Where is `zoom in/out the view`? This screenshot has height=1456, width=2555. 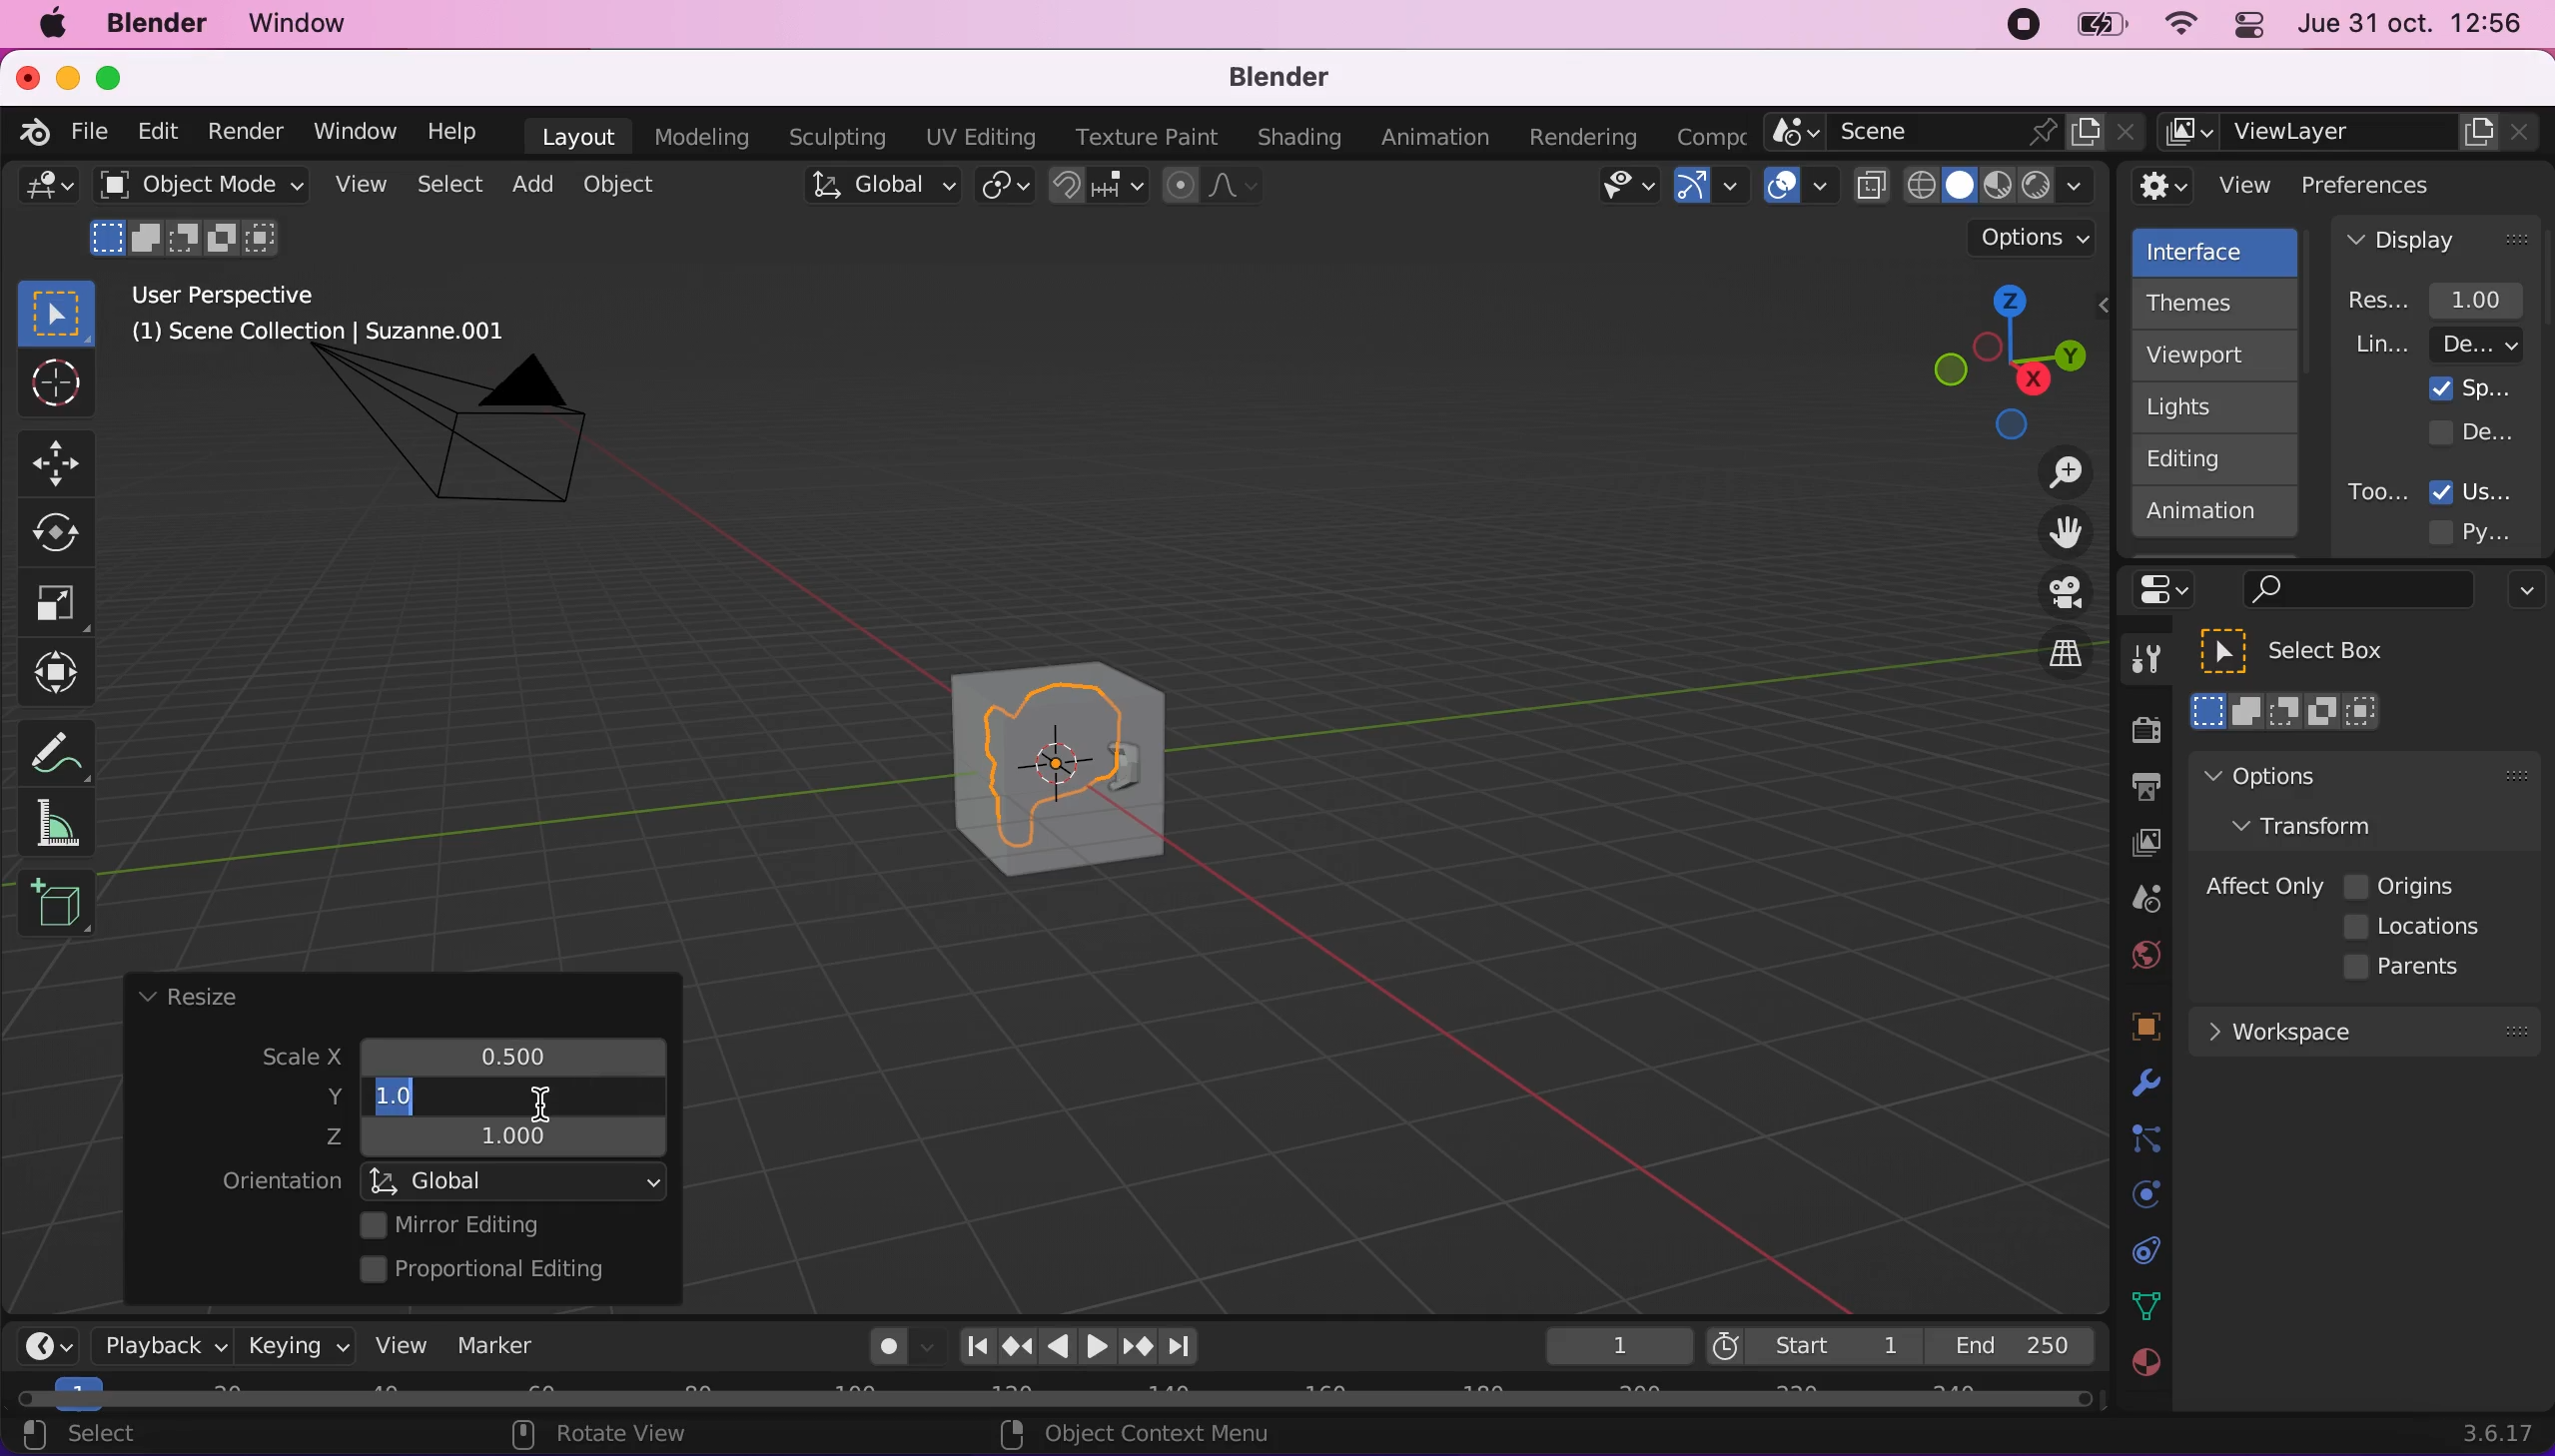 zoom in/out the view is located at coordinates (2055, 472).